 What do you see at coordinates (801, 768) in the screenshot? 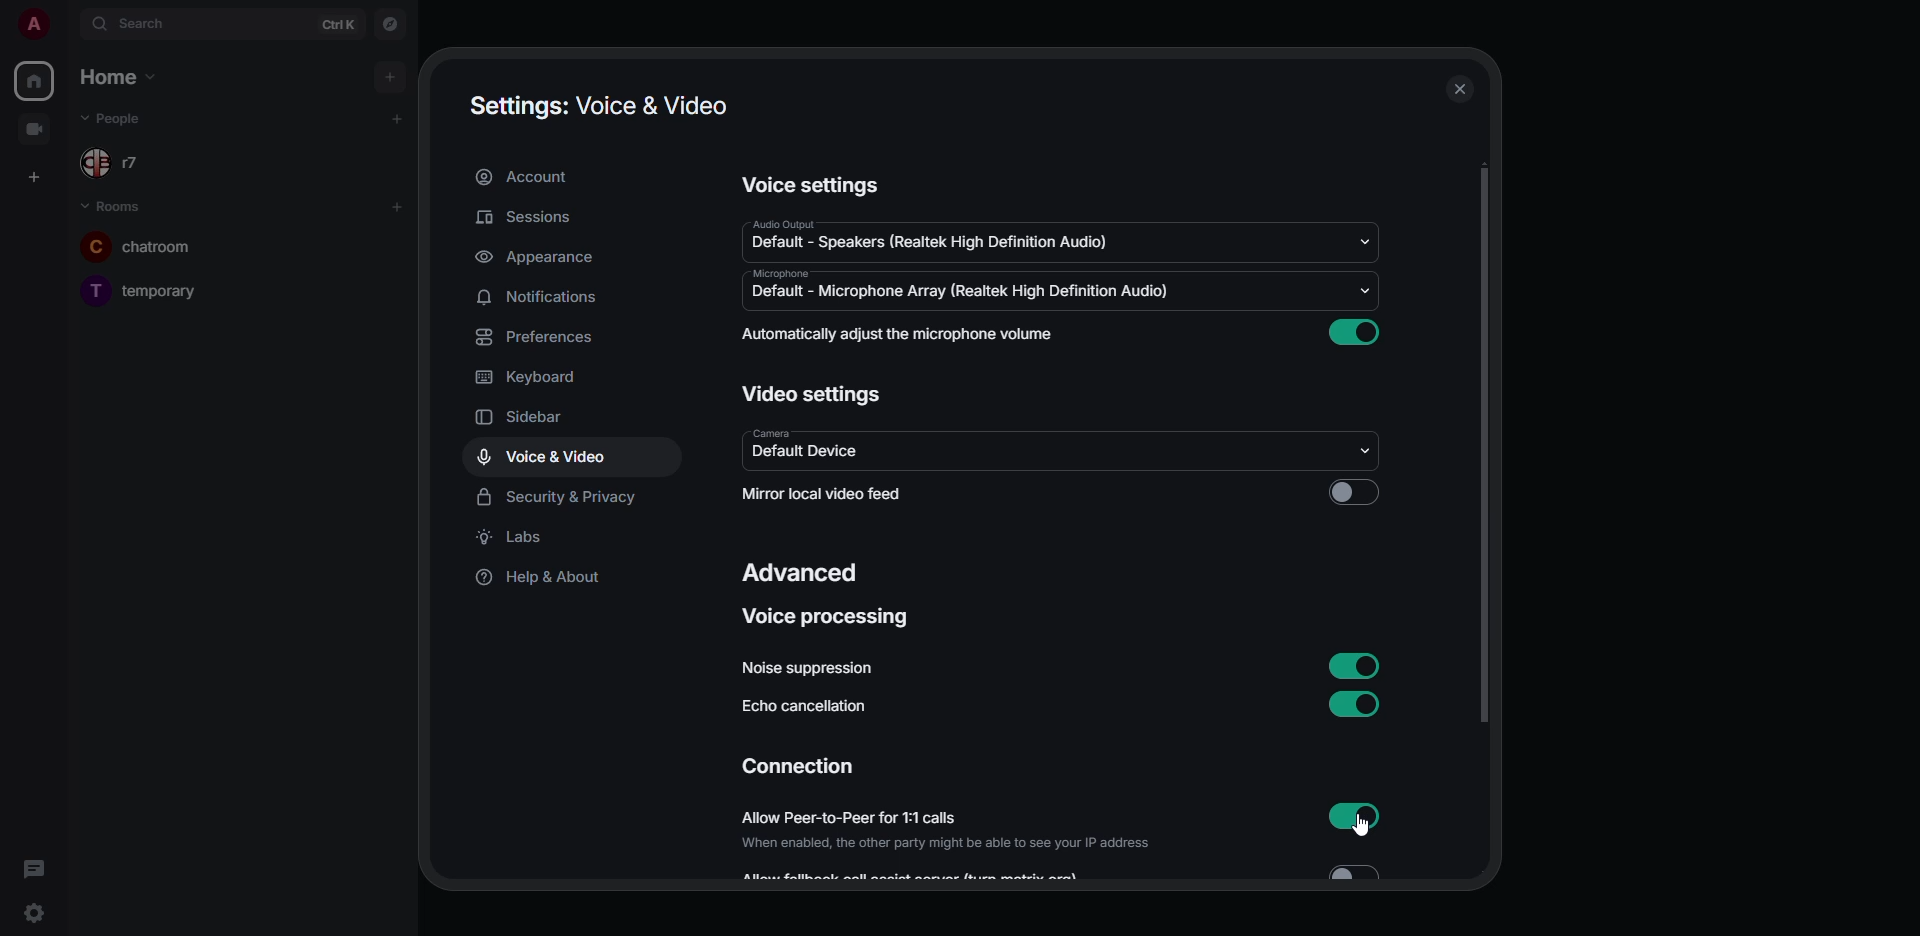
I see `connection` at bounding box center [801, 768].